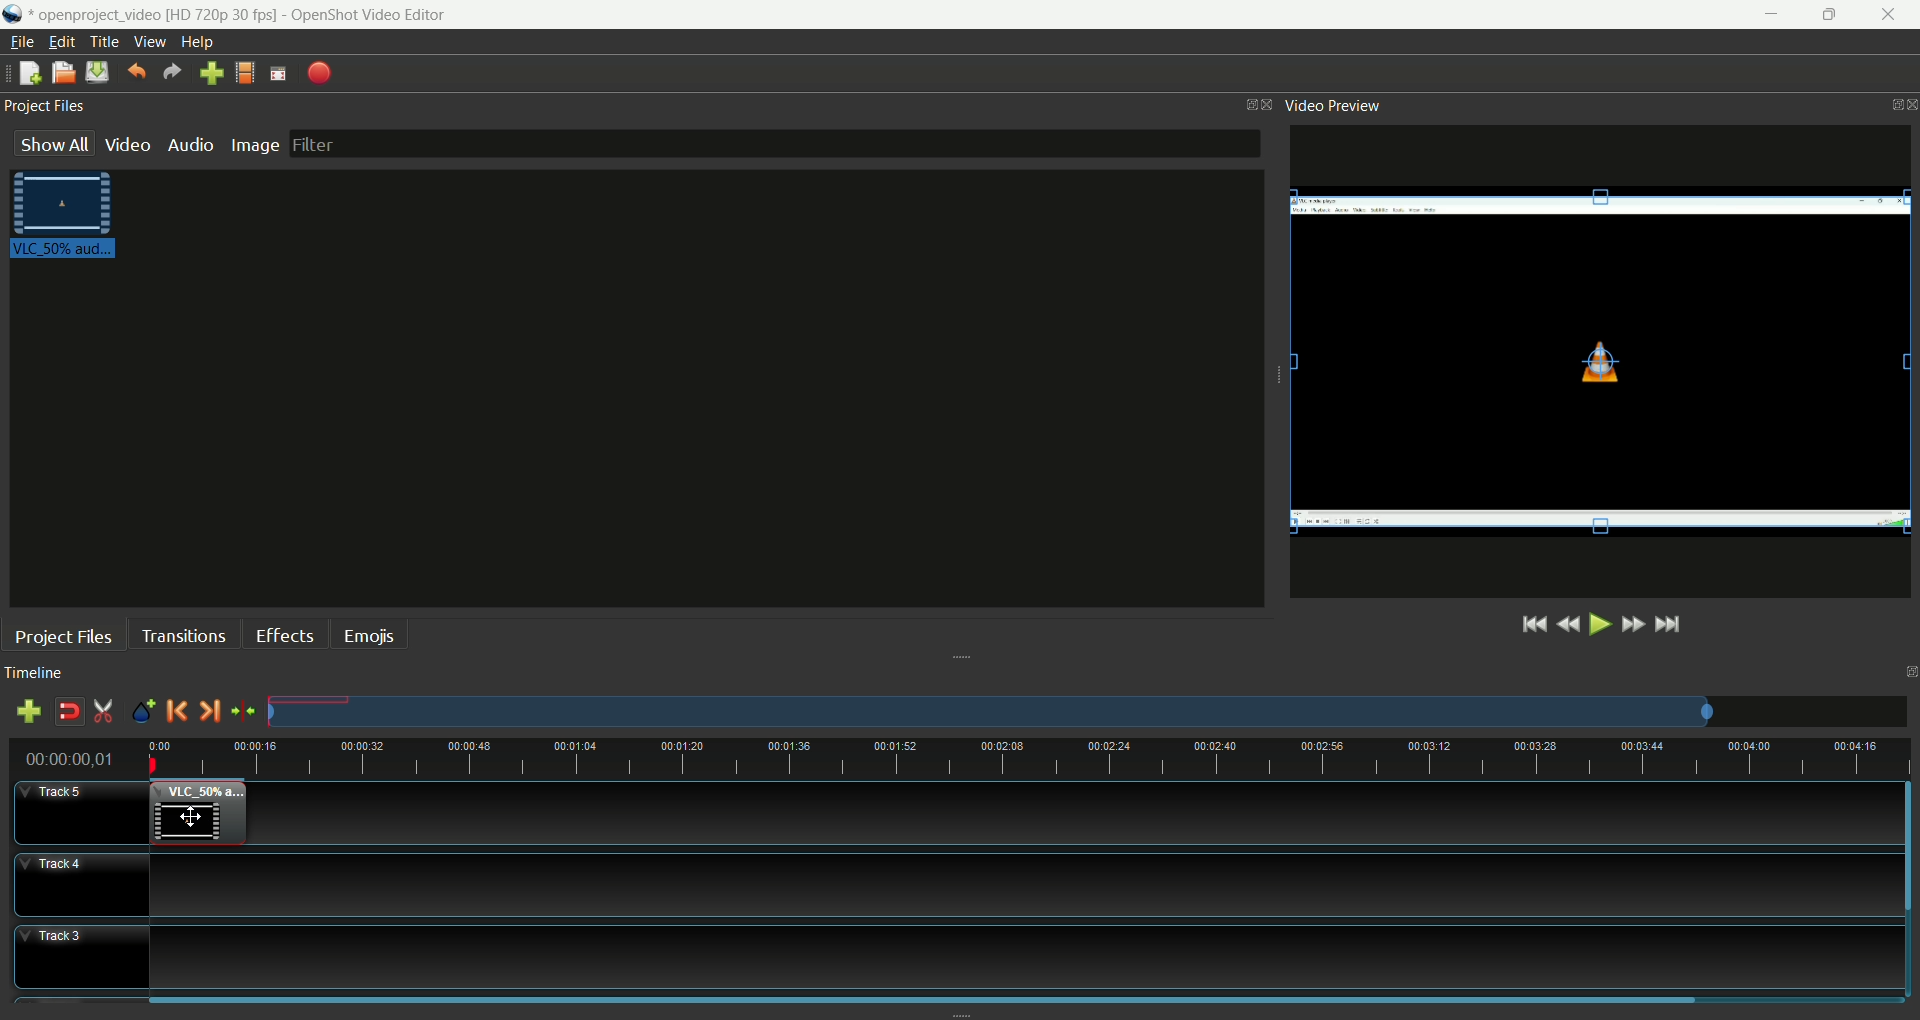 The width and height of the screenshot is (1920, 1020). What do you see at coordinates (1598, 624) in the screenshot?
I see `play` at bounding box center [1598, 624].